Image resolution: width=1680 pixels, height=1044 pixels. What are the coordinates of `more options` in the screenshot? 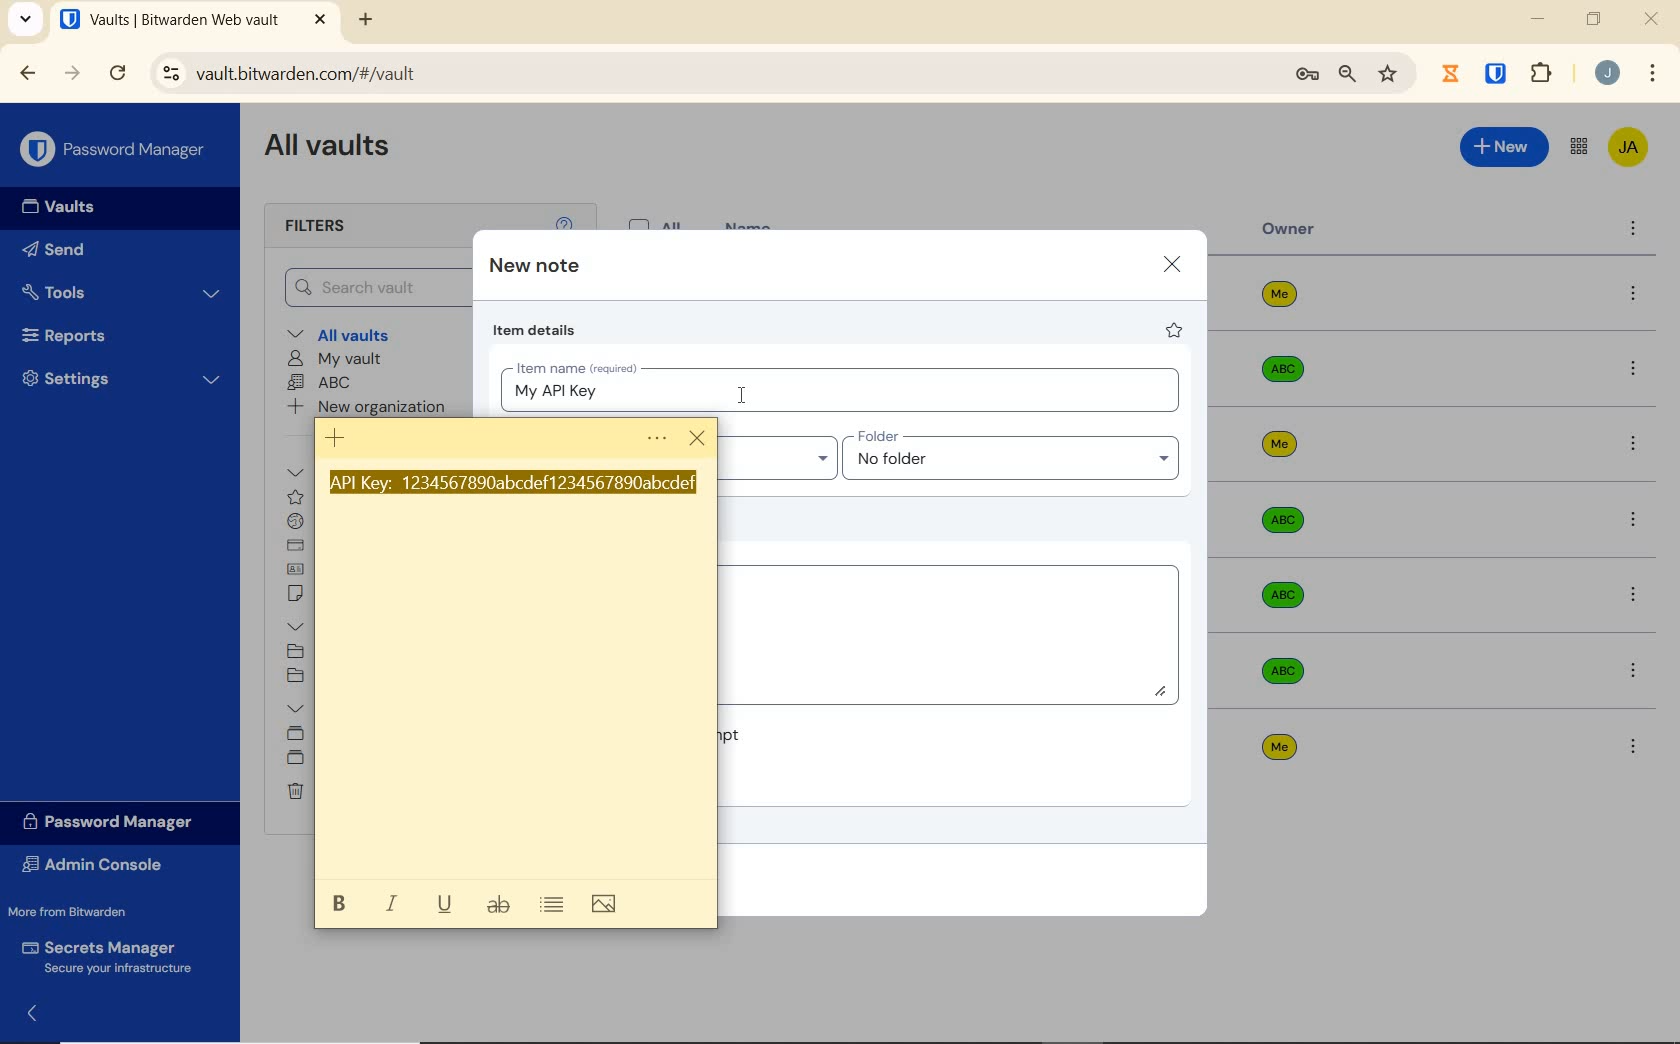 It's located at (1634, 295).